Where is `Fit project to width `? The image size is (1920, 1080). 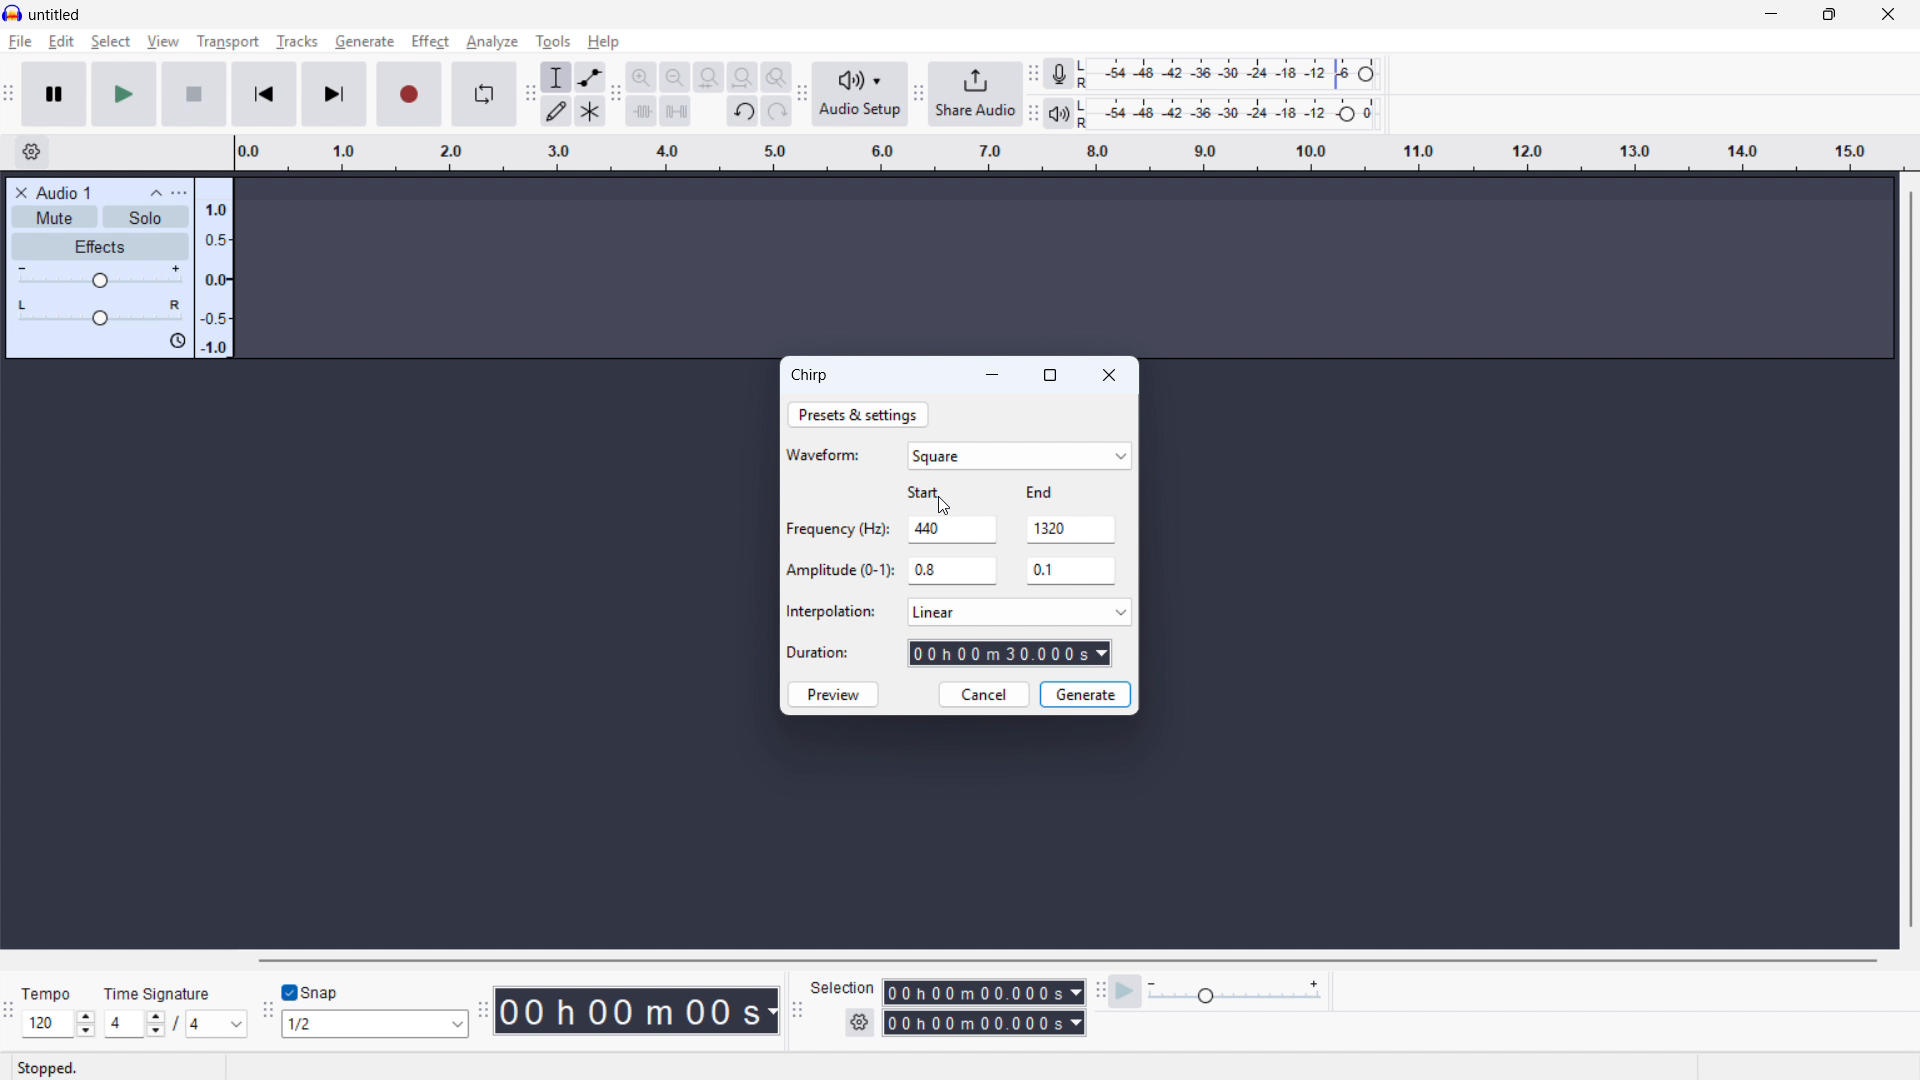
Fit project to width  is located at coordinates (744, 76).